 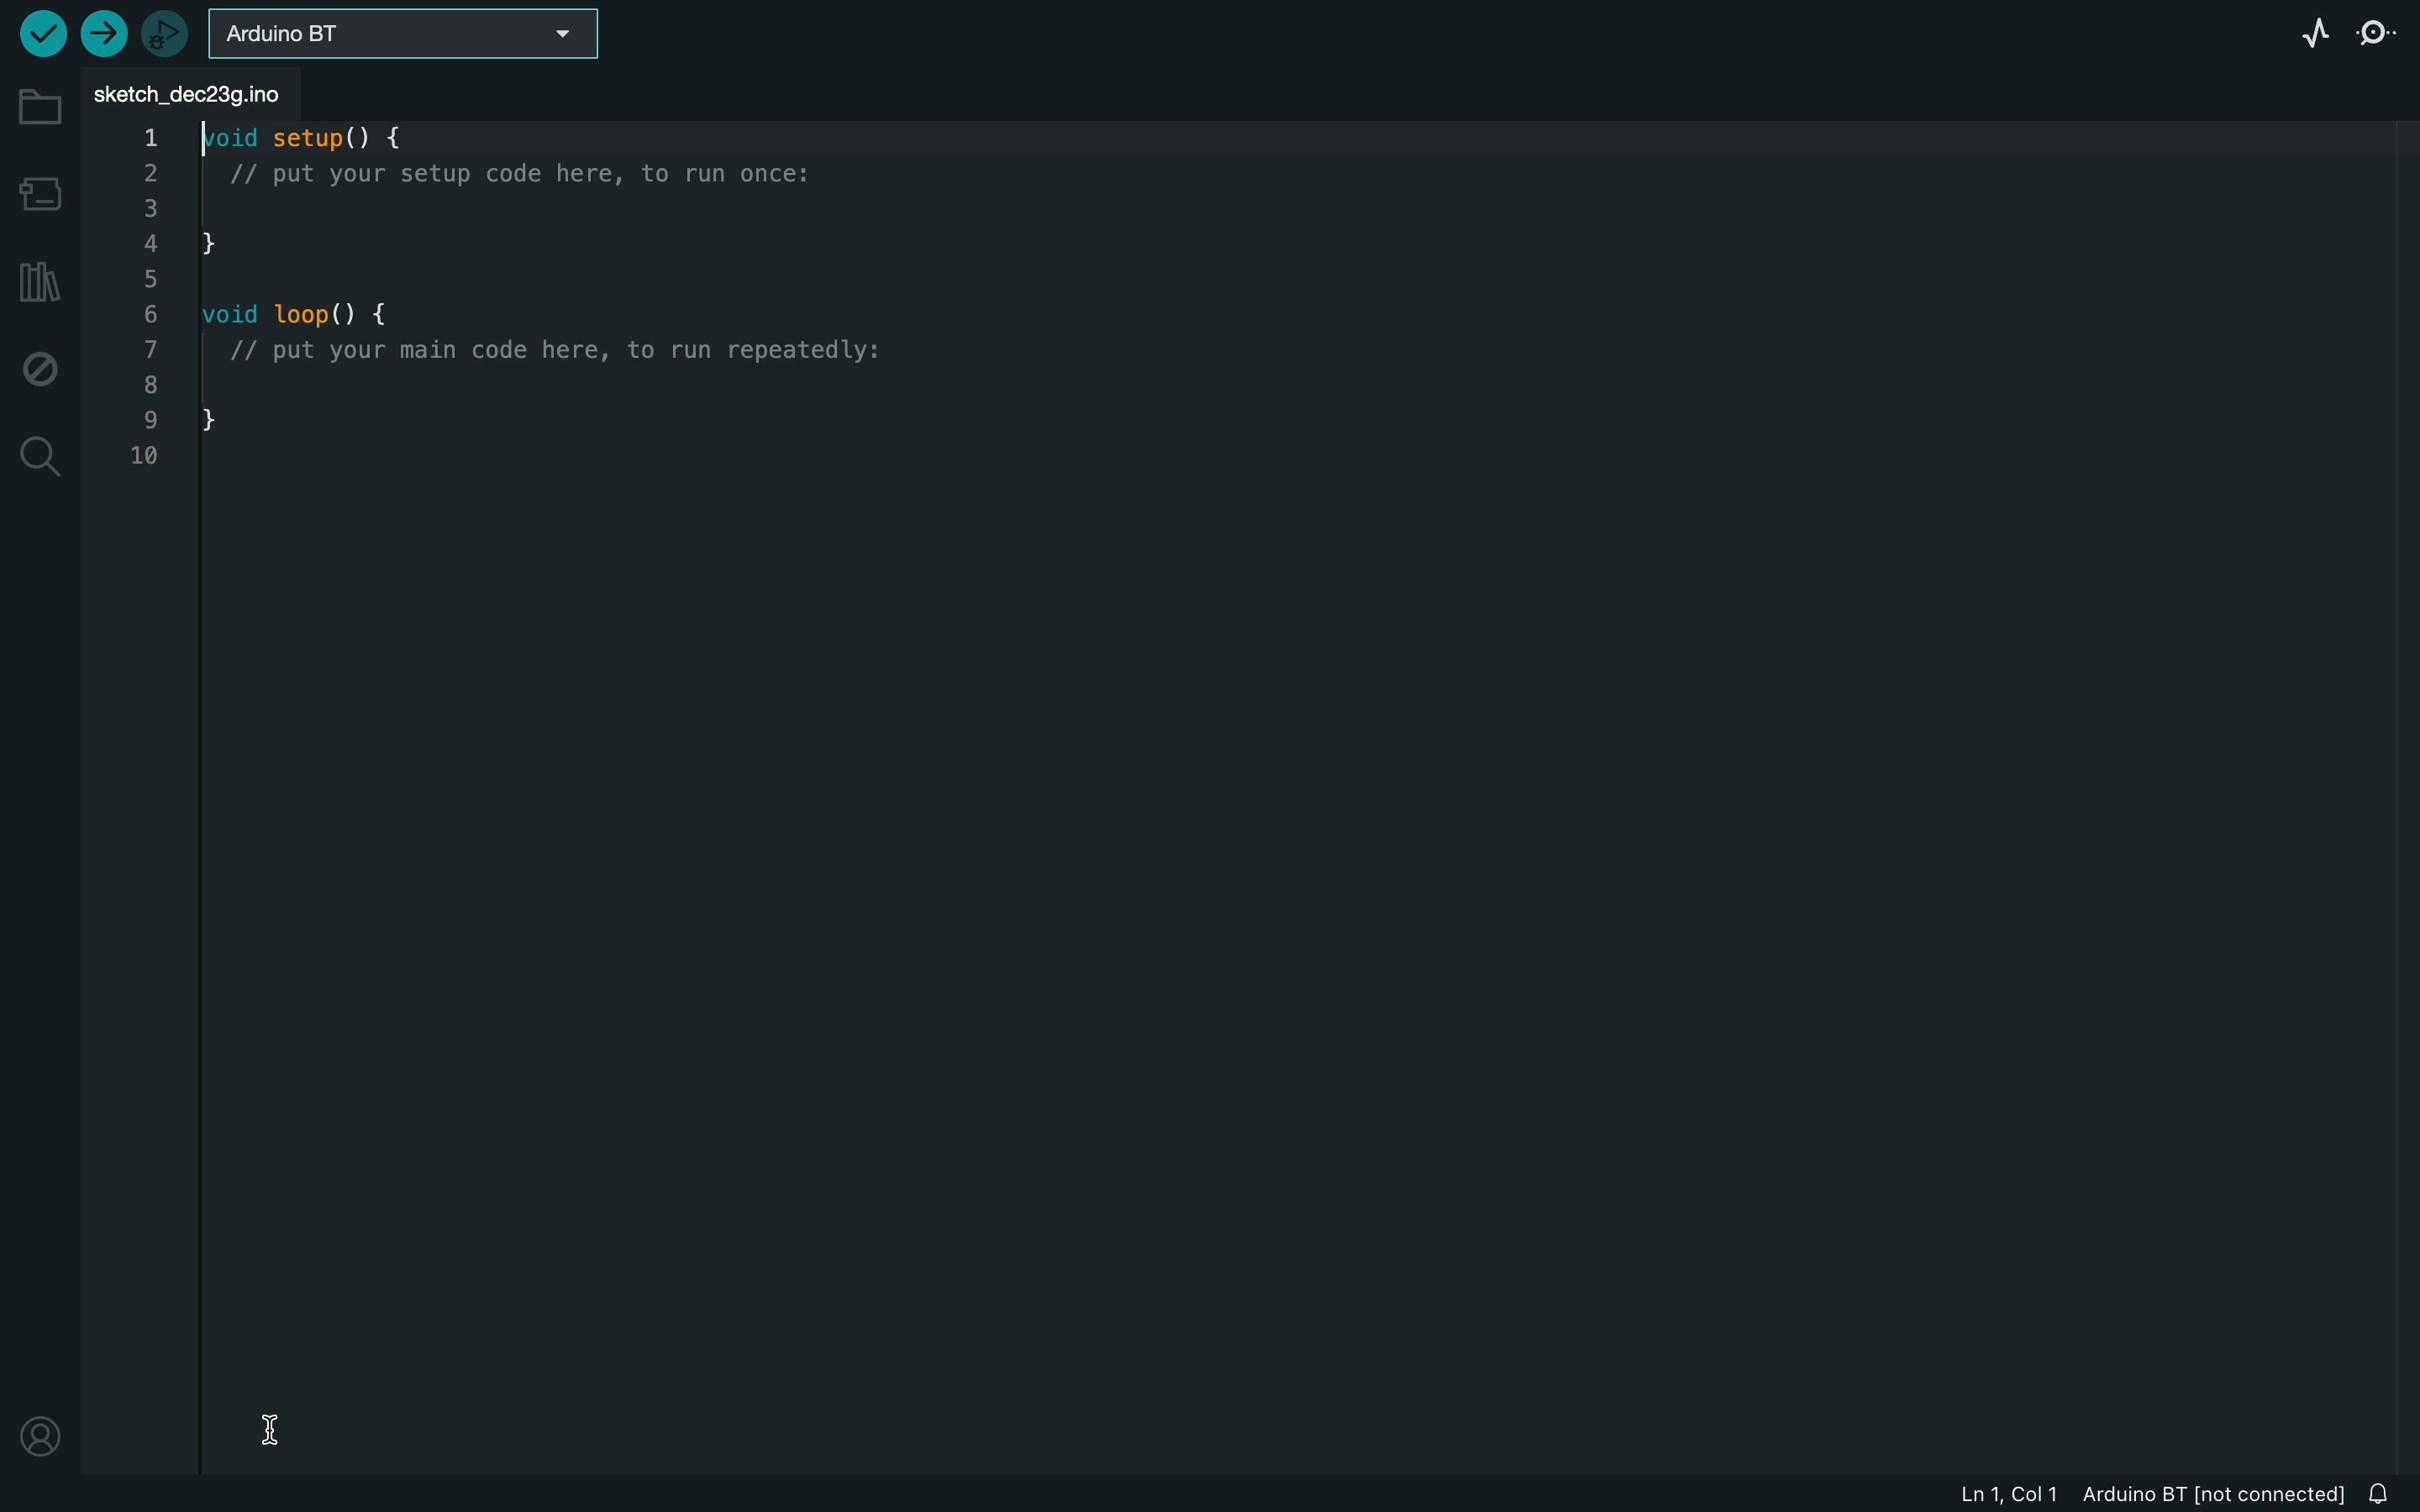 I want to click on serial plotter, so click(x=2309, y=28).